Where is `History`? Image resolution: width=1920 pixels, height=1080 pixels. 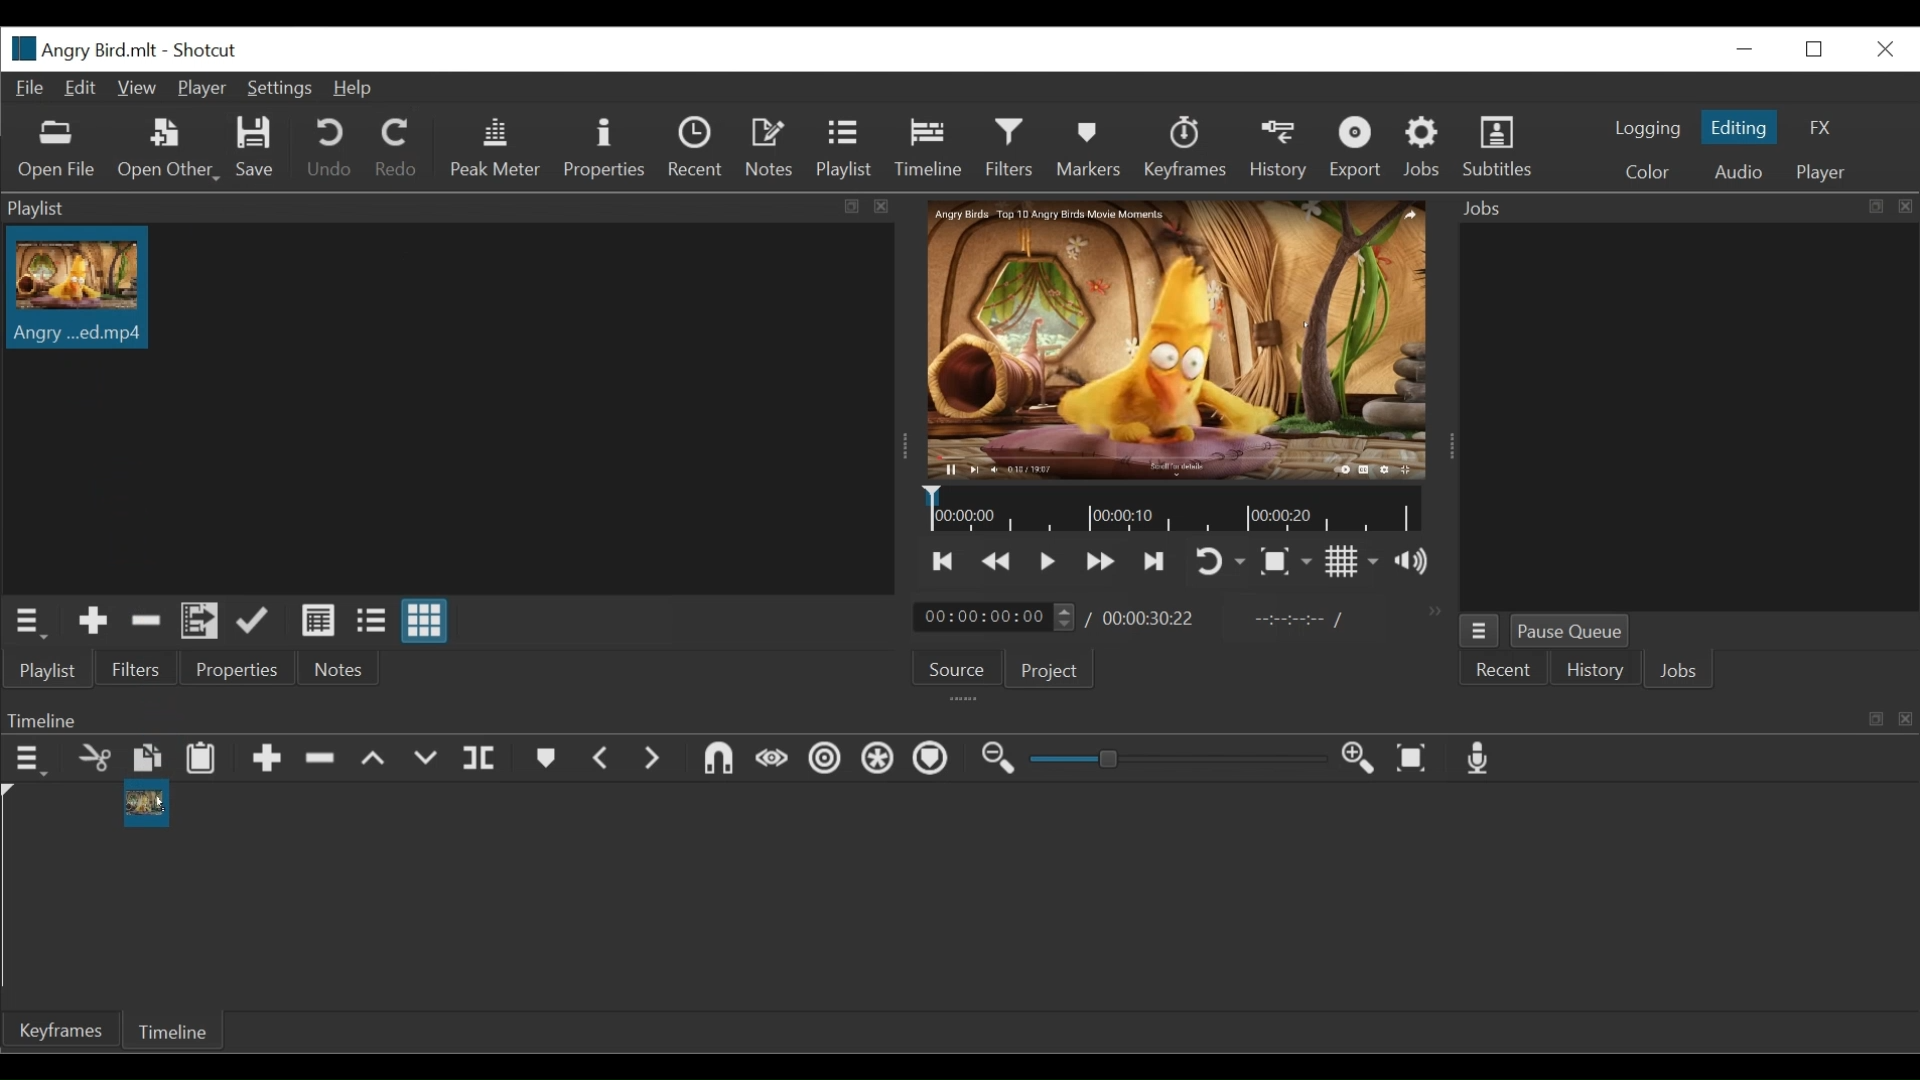 History is located at coordinates (1592, 670).